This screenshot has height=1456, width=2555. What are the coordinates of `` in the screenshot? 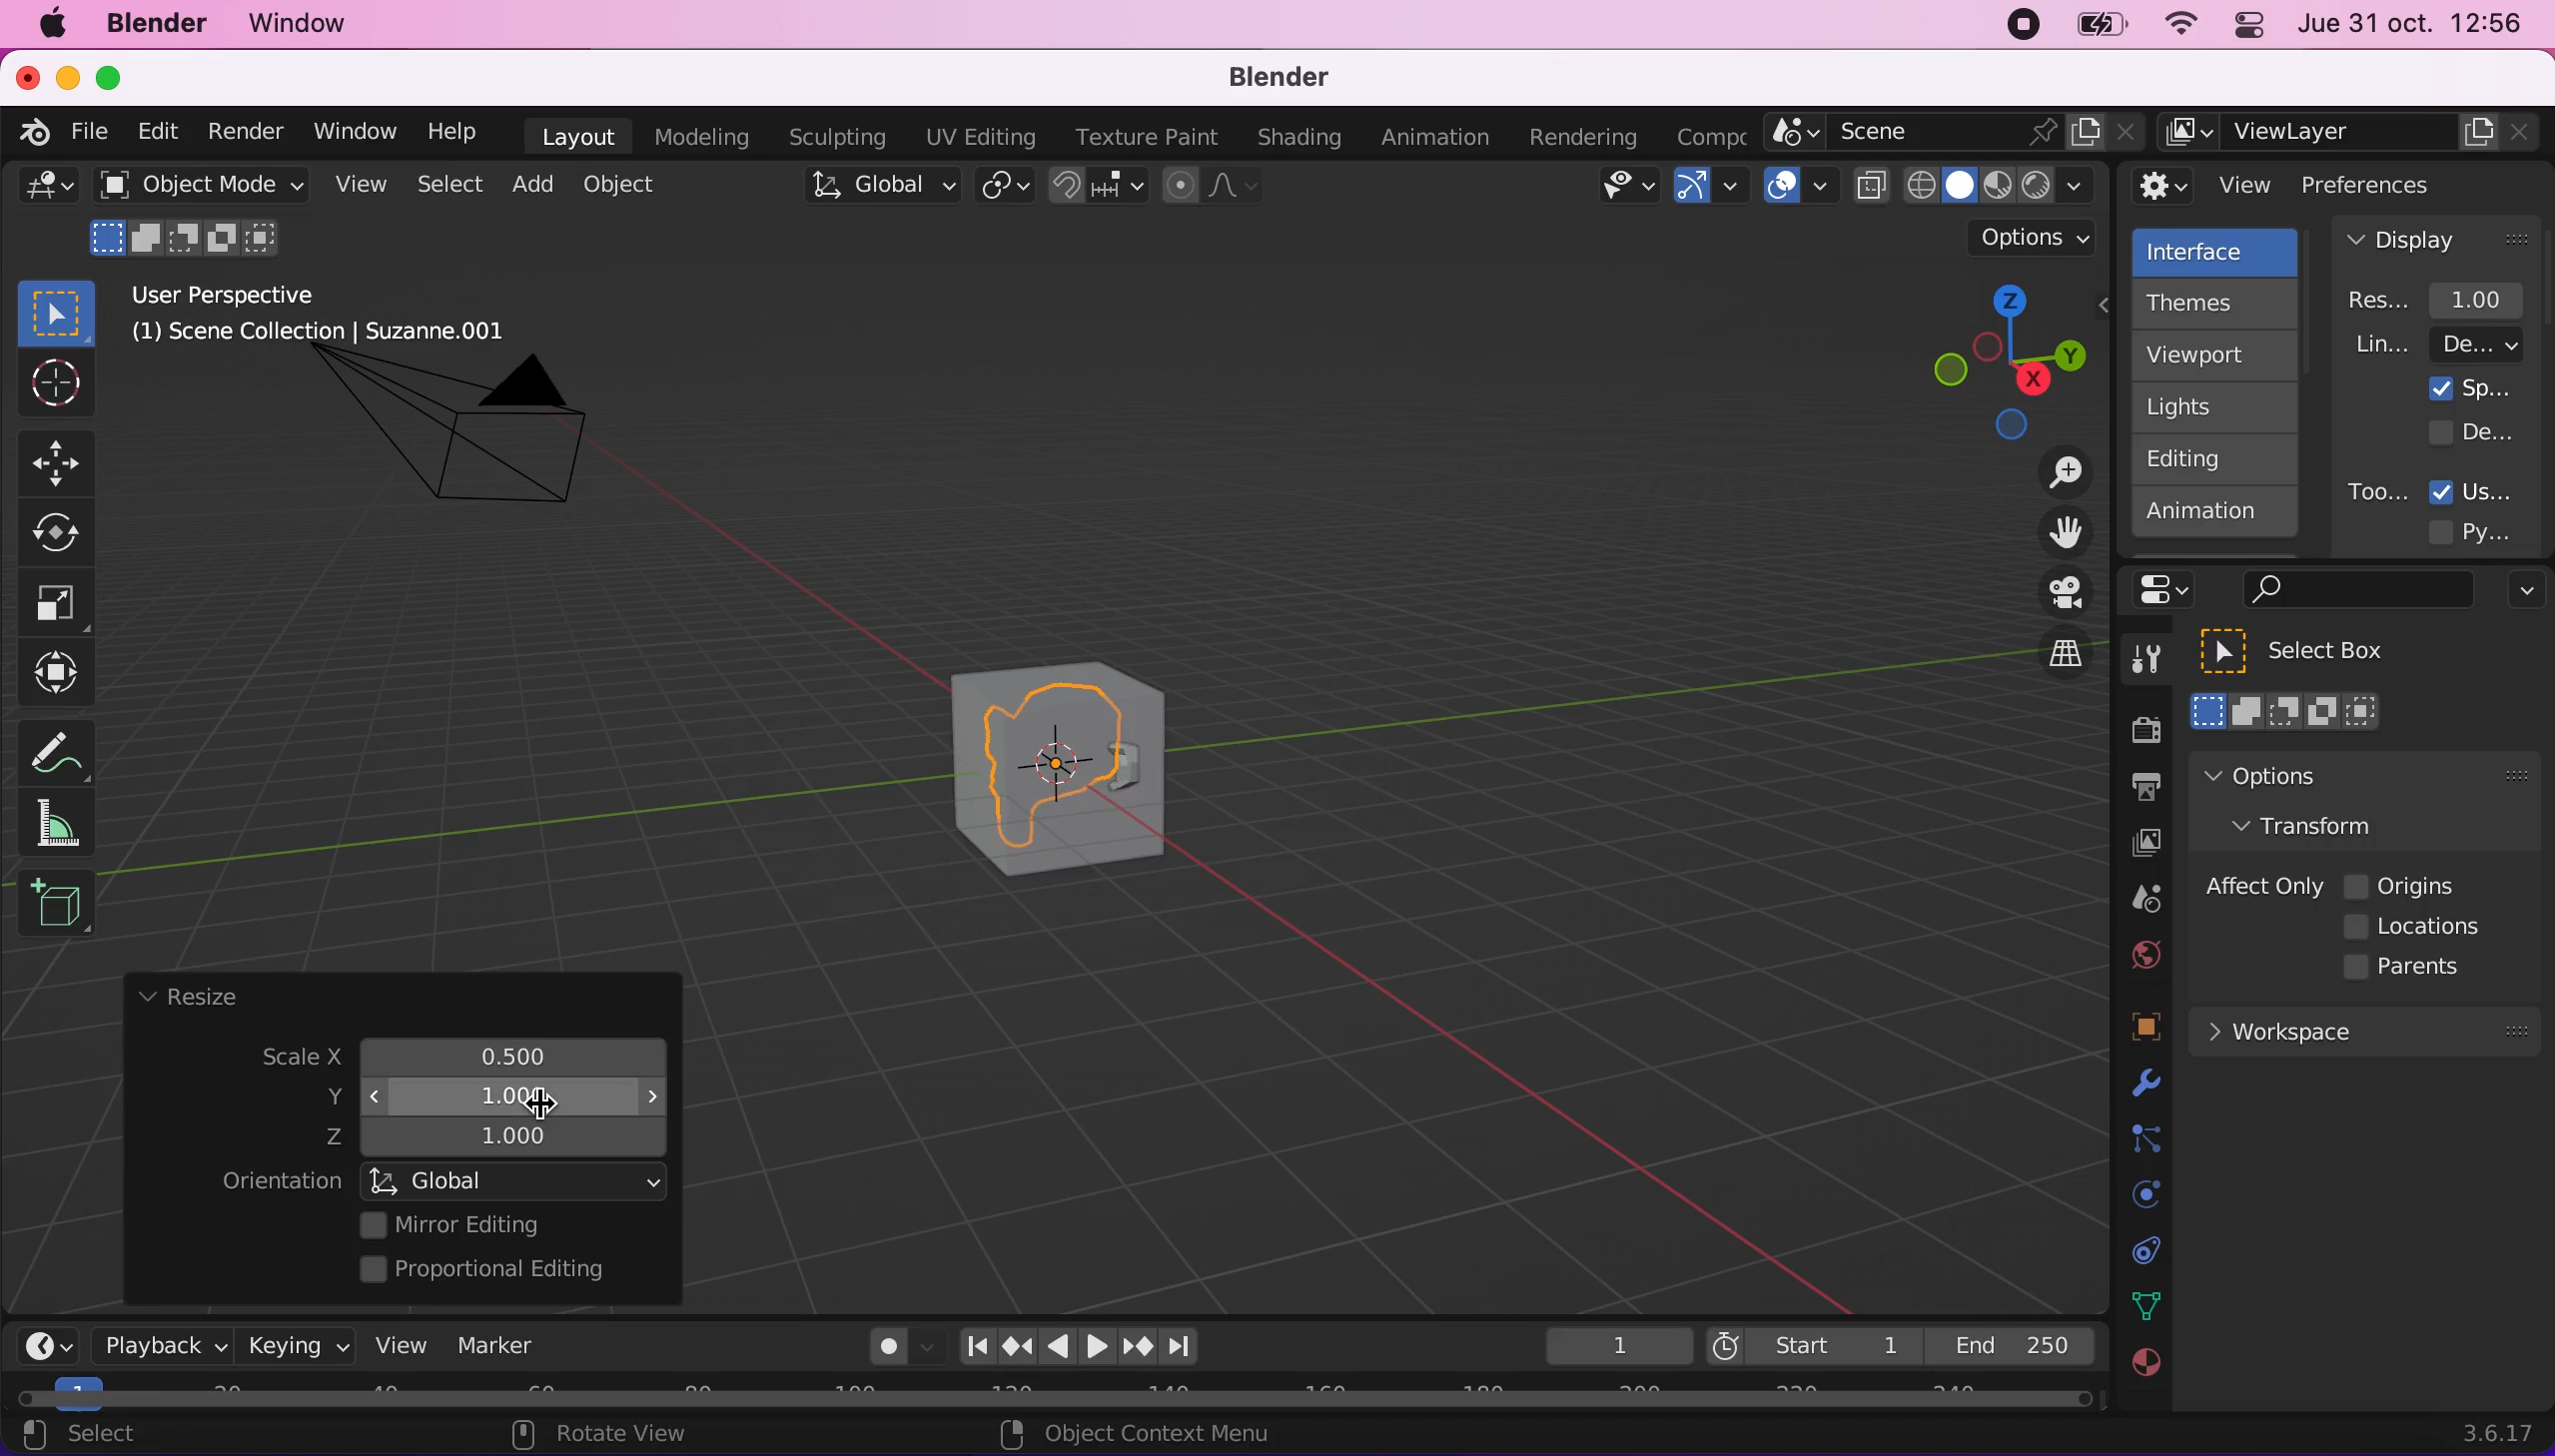 It's located at (57, 604).